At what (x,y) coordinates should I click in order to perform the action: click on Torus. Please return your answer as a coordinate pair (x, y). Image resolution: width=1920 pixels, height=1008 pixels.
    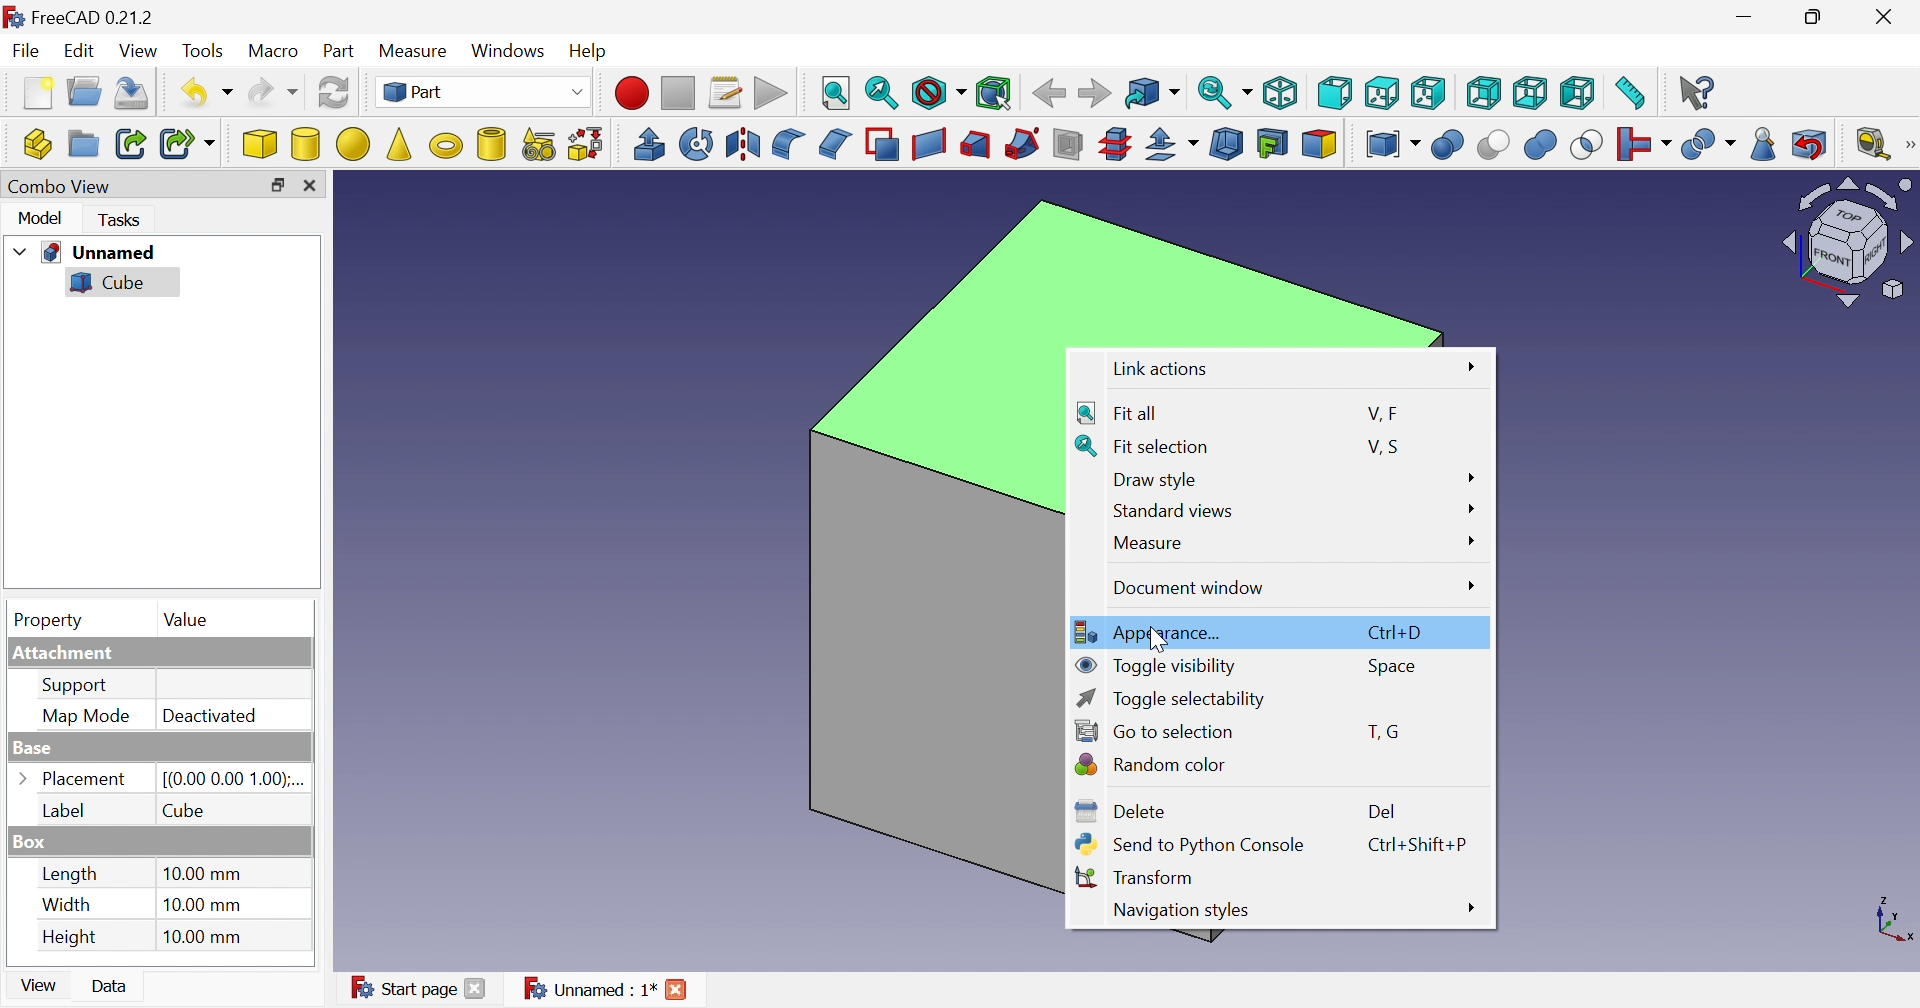
    Looking at the image, I should click on (449, 148).